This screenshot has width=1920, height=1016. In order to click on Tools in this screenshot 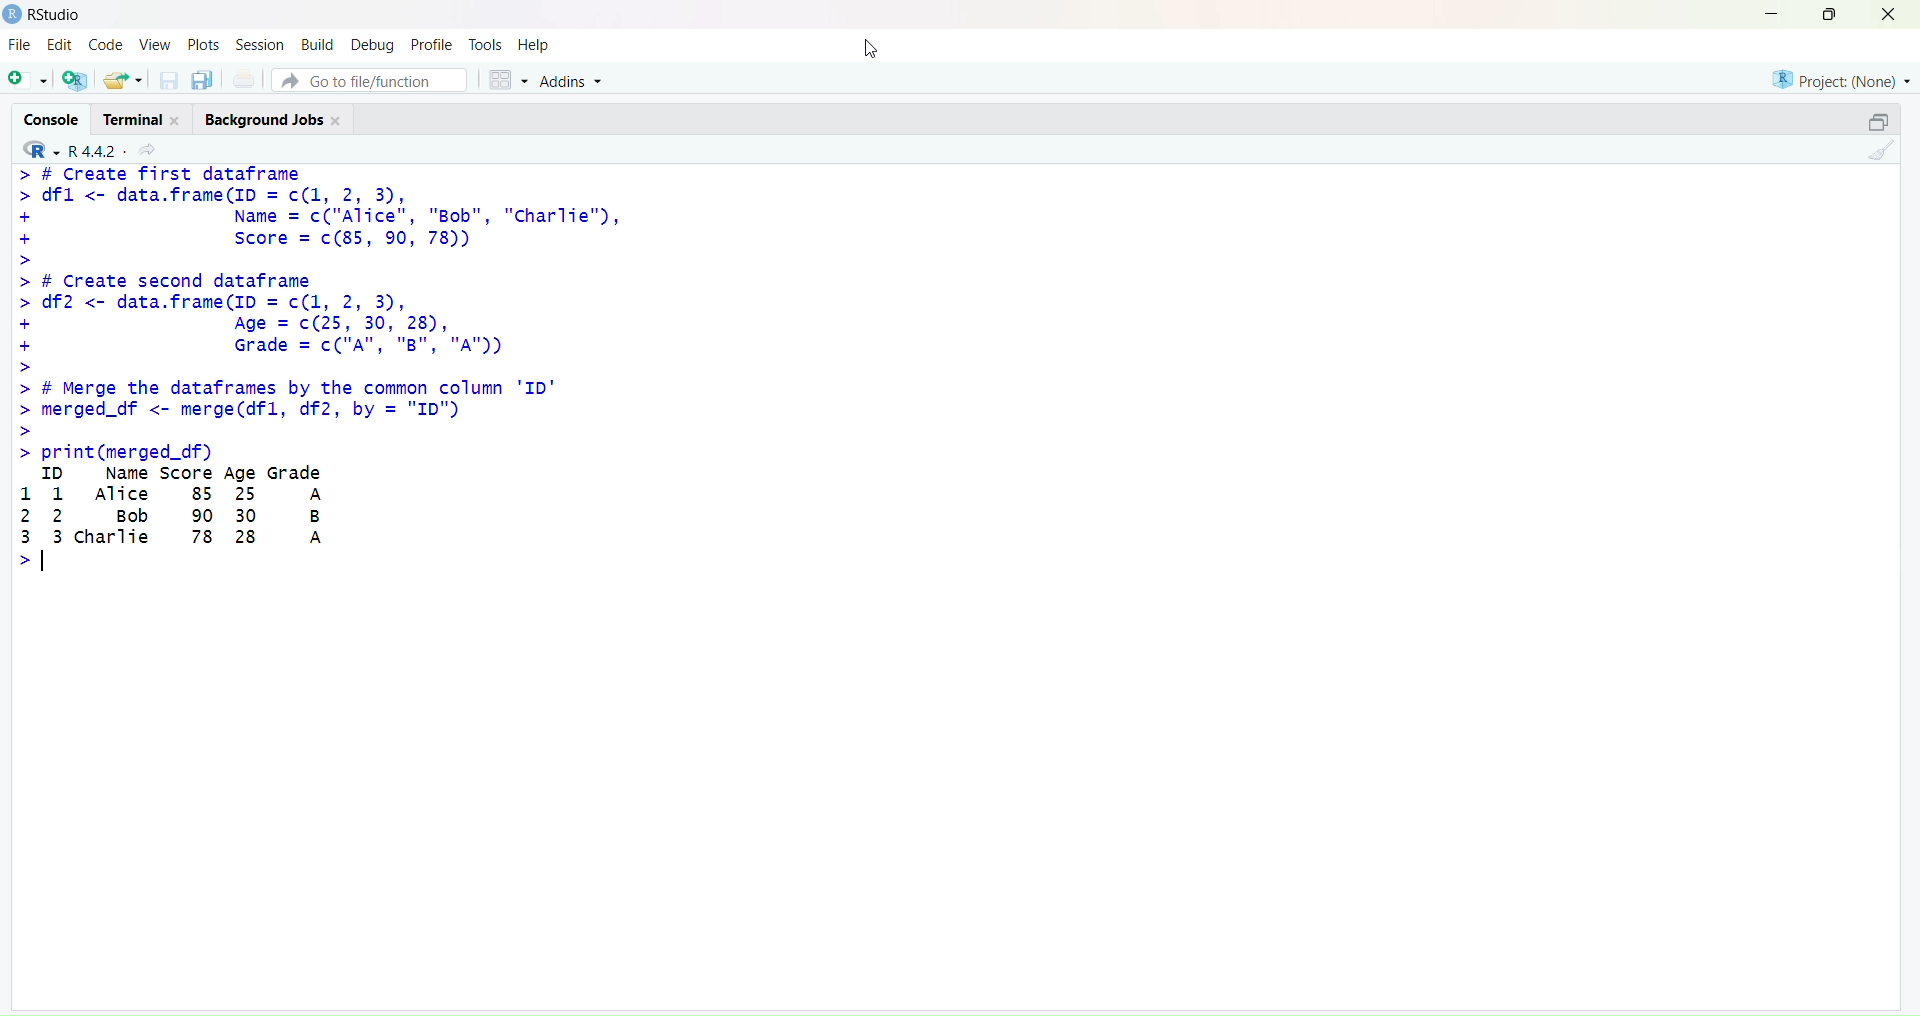, I will do `click(484, 45)`.